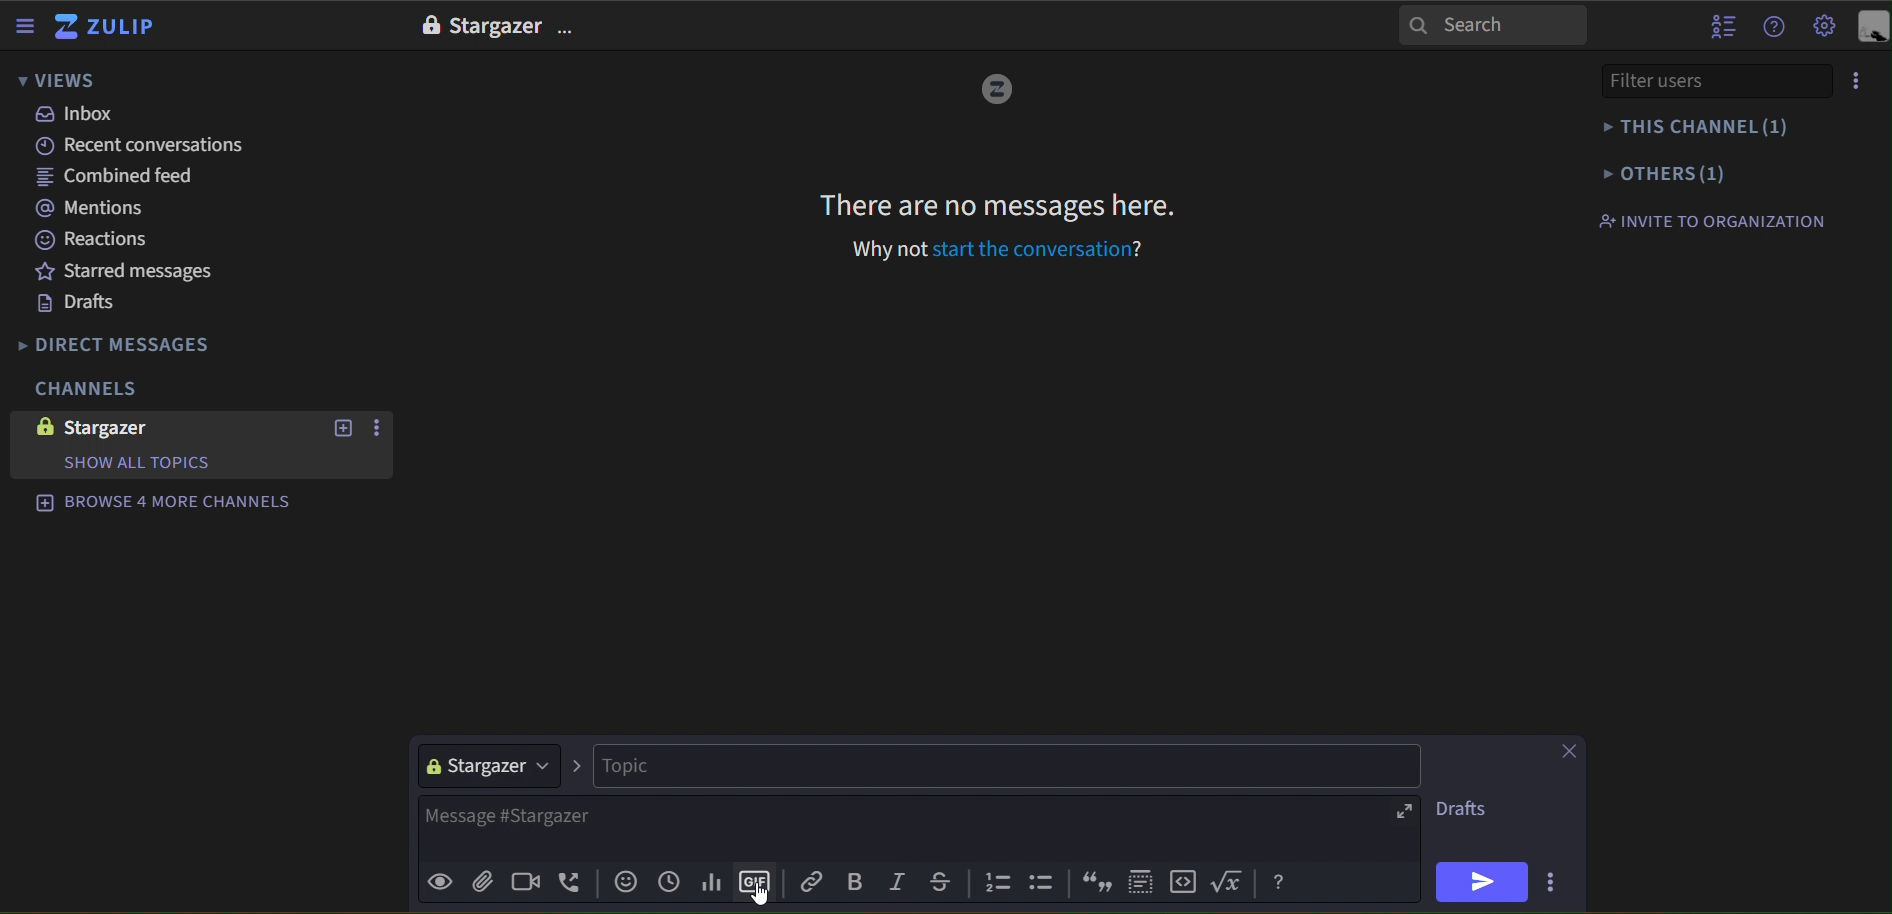 The image size is (1892, 914). I want to click on new topic, so click(341, 428).